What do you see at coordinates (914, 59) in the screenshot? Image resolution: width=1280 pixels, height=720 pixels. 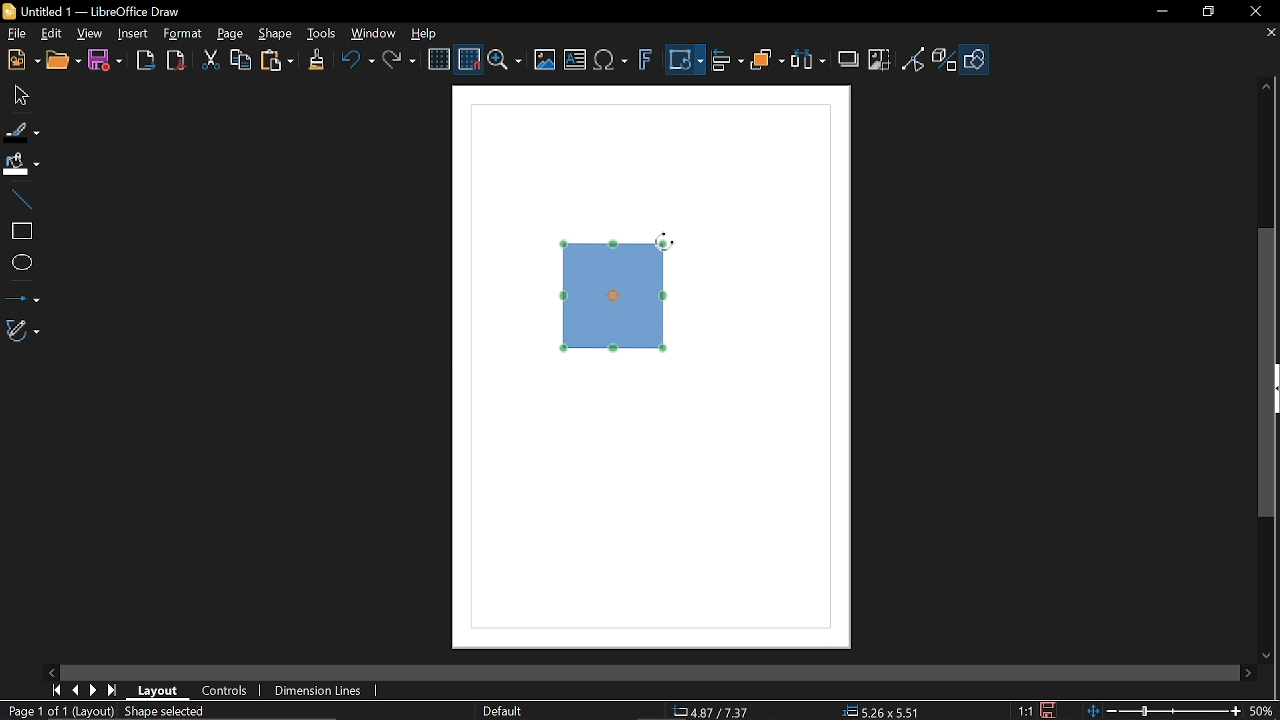 I see `Toggle ` at bounding box center [914, 59].